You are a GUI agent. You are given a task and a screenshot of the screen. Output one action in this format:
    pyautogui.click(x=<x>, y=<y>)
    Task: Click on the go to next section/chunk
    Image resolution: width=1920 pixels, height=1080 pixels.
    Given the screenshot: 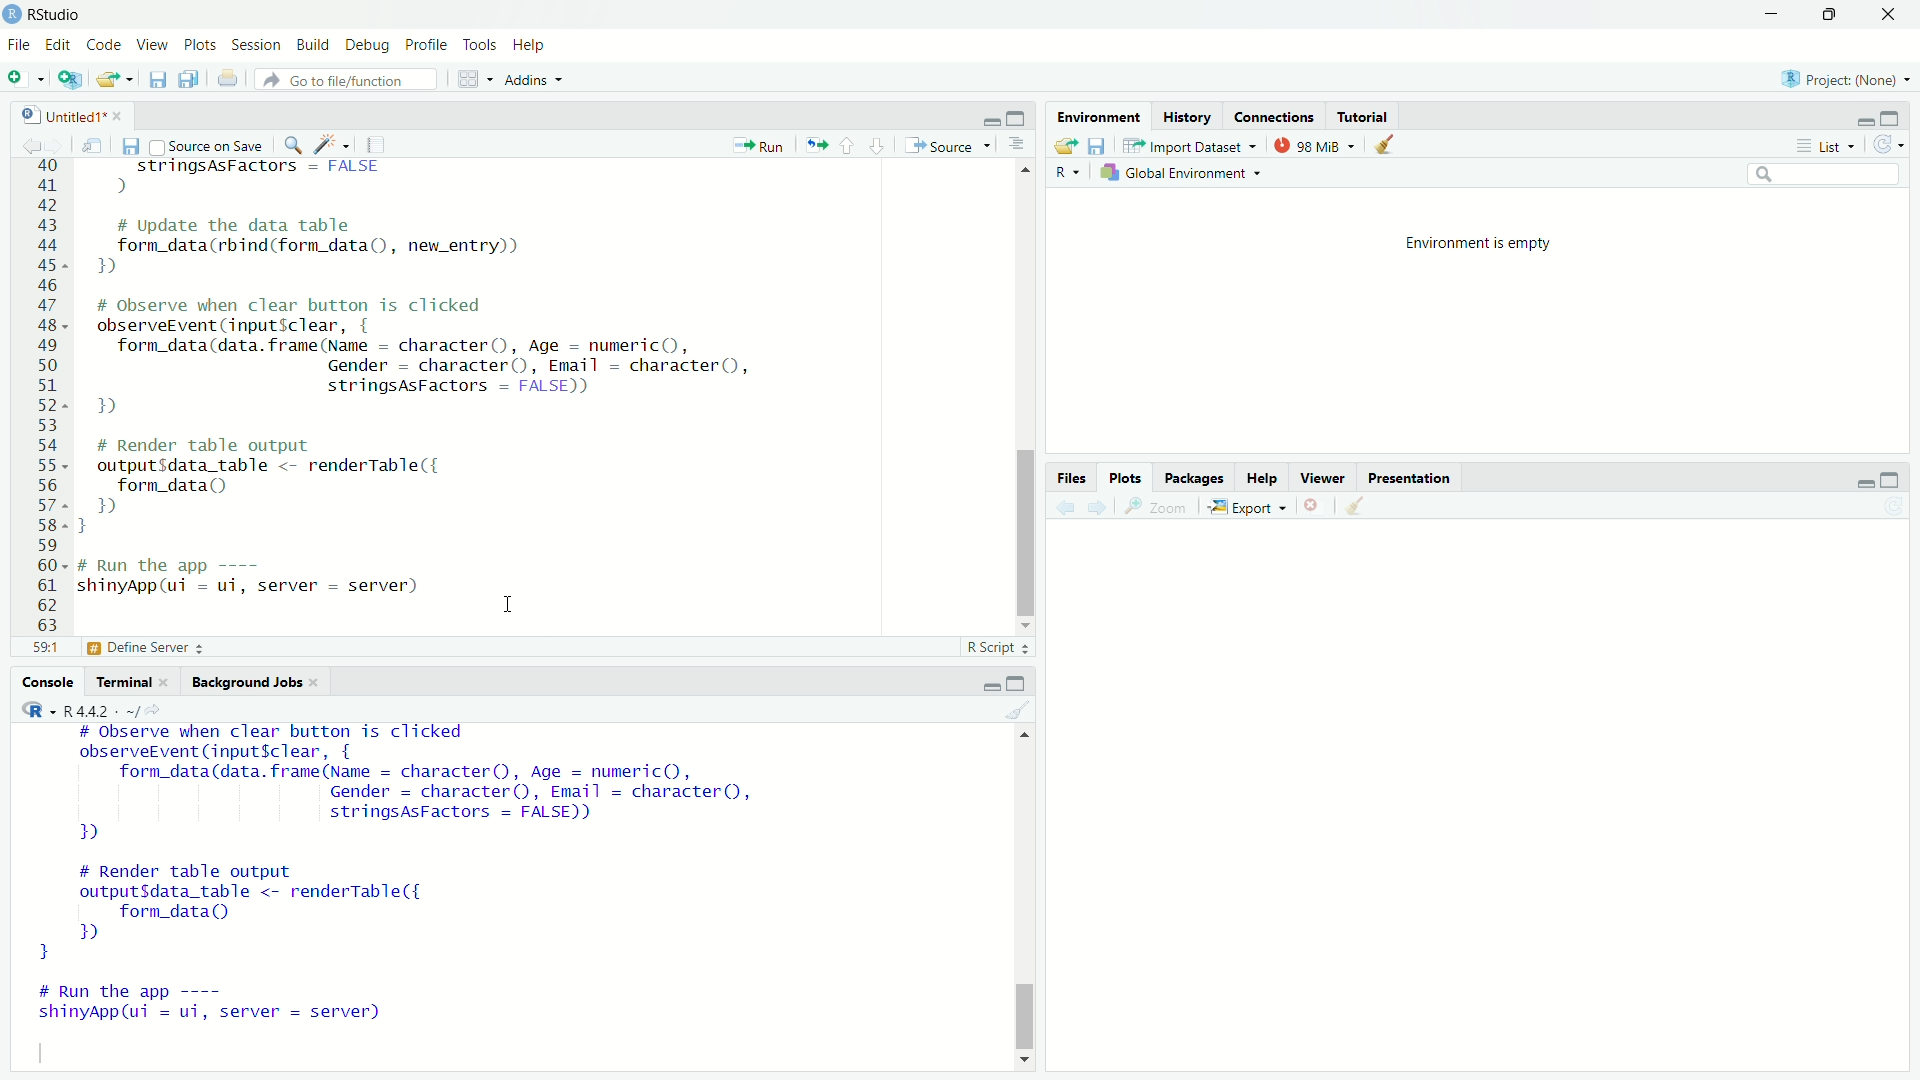 What is the action you would take?
    pyautogui.click(x=875, y=144)
    